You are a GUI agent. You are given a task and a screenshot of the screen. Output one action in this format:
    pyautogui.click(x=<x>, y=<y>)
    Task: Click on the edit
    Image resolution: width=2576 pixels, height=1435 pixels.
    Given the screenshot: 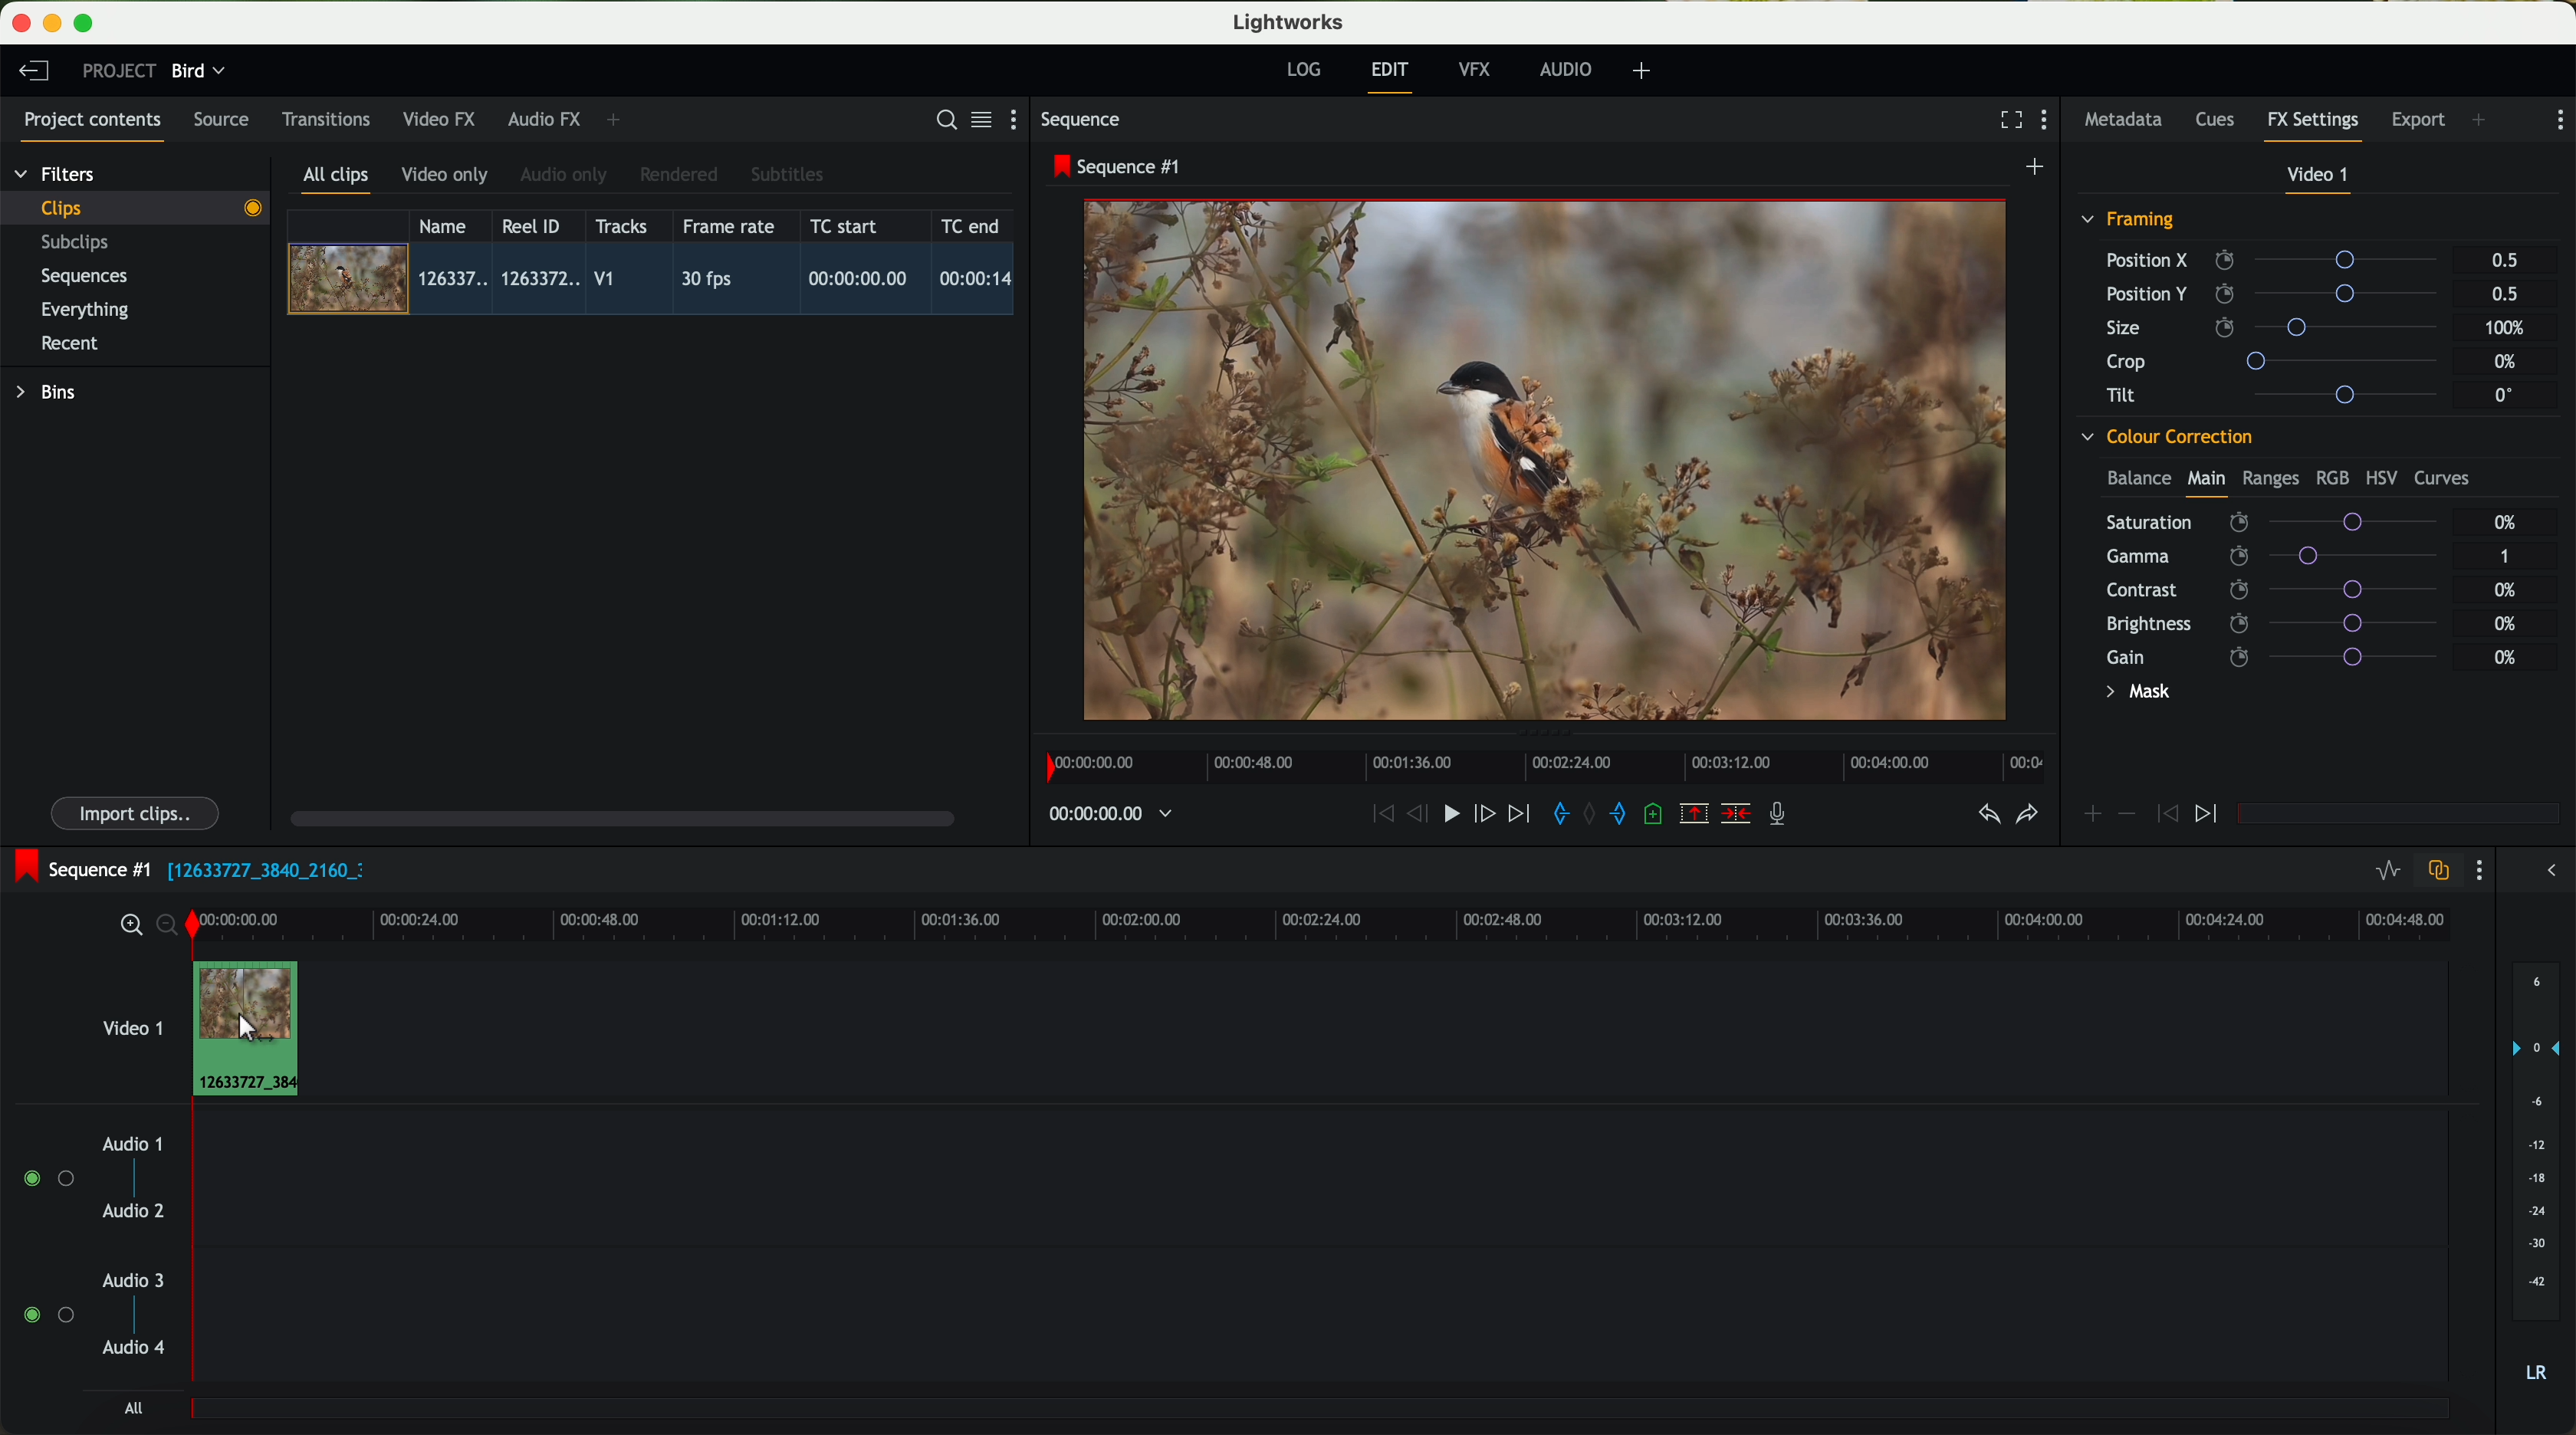 What is the action you would take?
    pyautogui.click(x=1393, y=75)
    